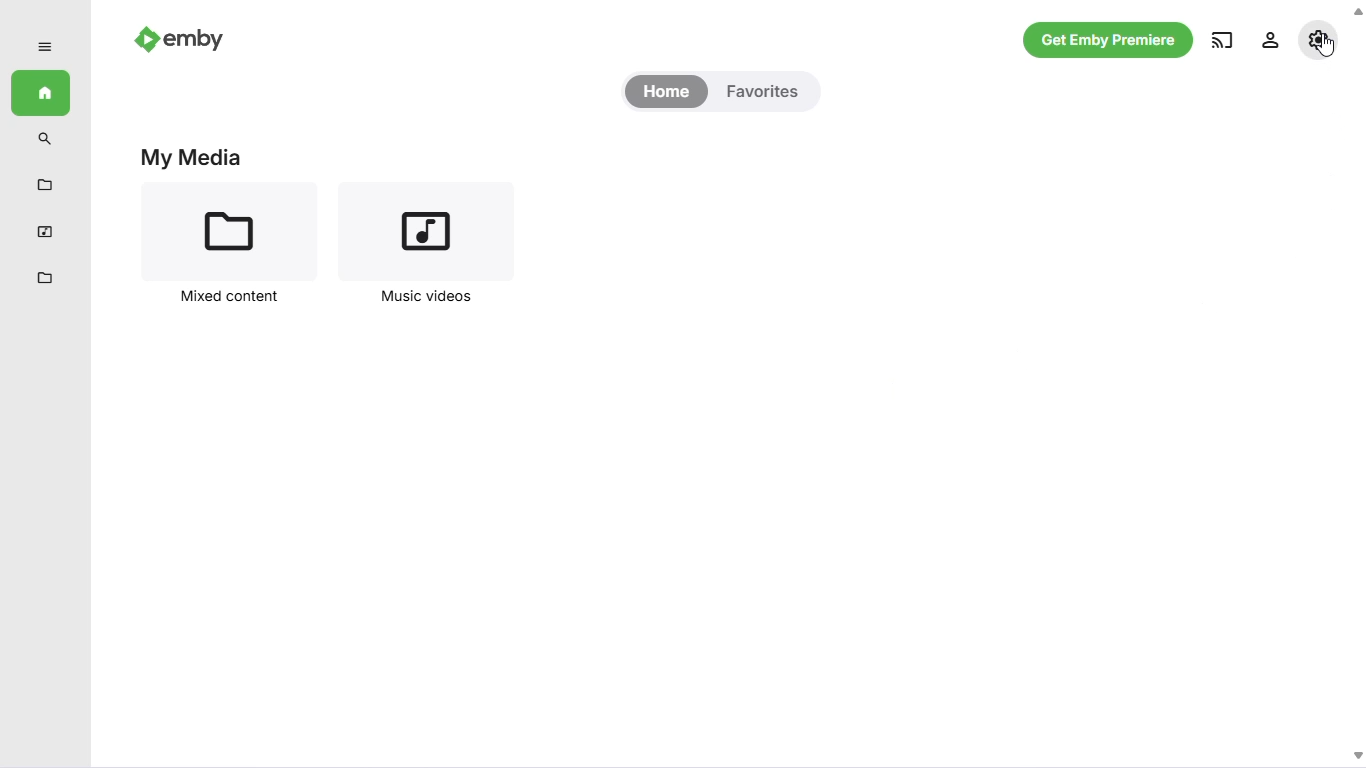 The width and height of the screenshot is (1366, 768). Describe the element at coordinates (44, 280) in the screenshot. I see `mixed content` at that location.